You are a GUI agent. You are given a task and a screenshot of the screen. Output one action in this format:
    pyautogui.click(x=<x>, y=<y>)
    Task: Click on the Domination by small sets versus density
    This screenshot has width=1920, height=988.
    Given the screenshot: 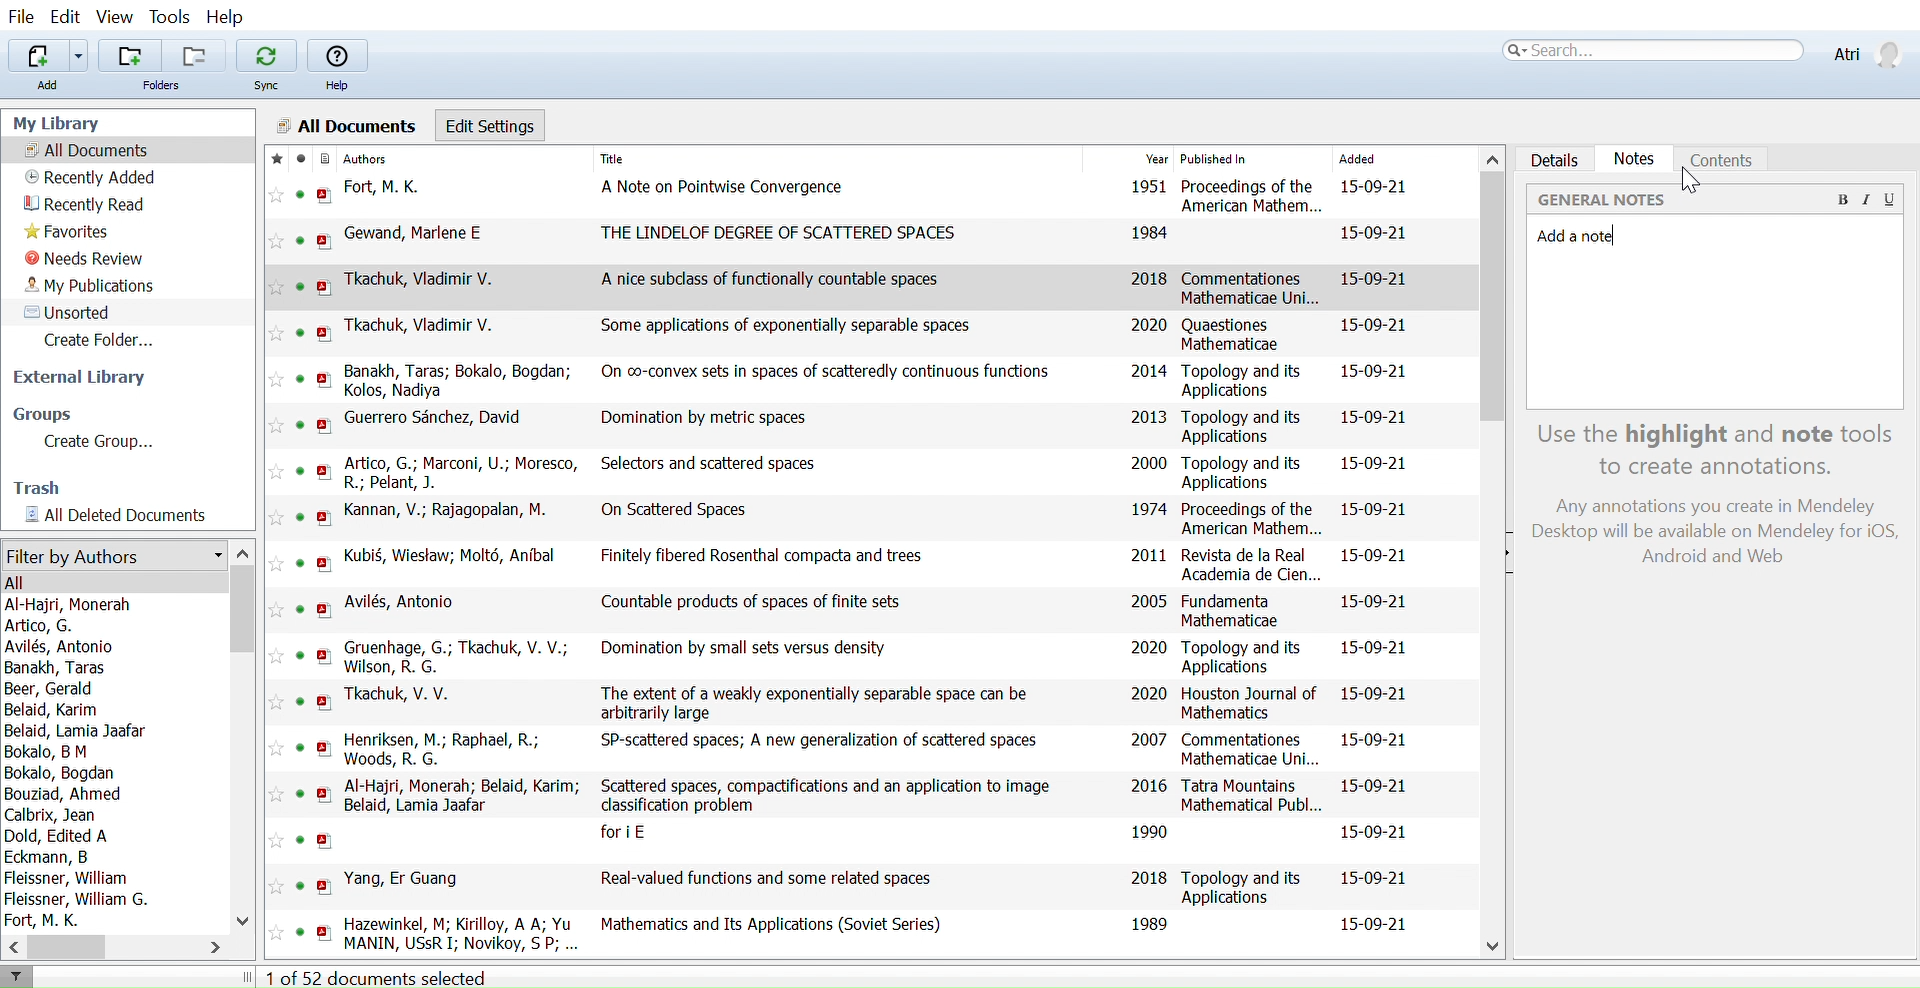 What is the action you would take?
    pyautogui.click(x=746, y=649)
    